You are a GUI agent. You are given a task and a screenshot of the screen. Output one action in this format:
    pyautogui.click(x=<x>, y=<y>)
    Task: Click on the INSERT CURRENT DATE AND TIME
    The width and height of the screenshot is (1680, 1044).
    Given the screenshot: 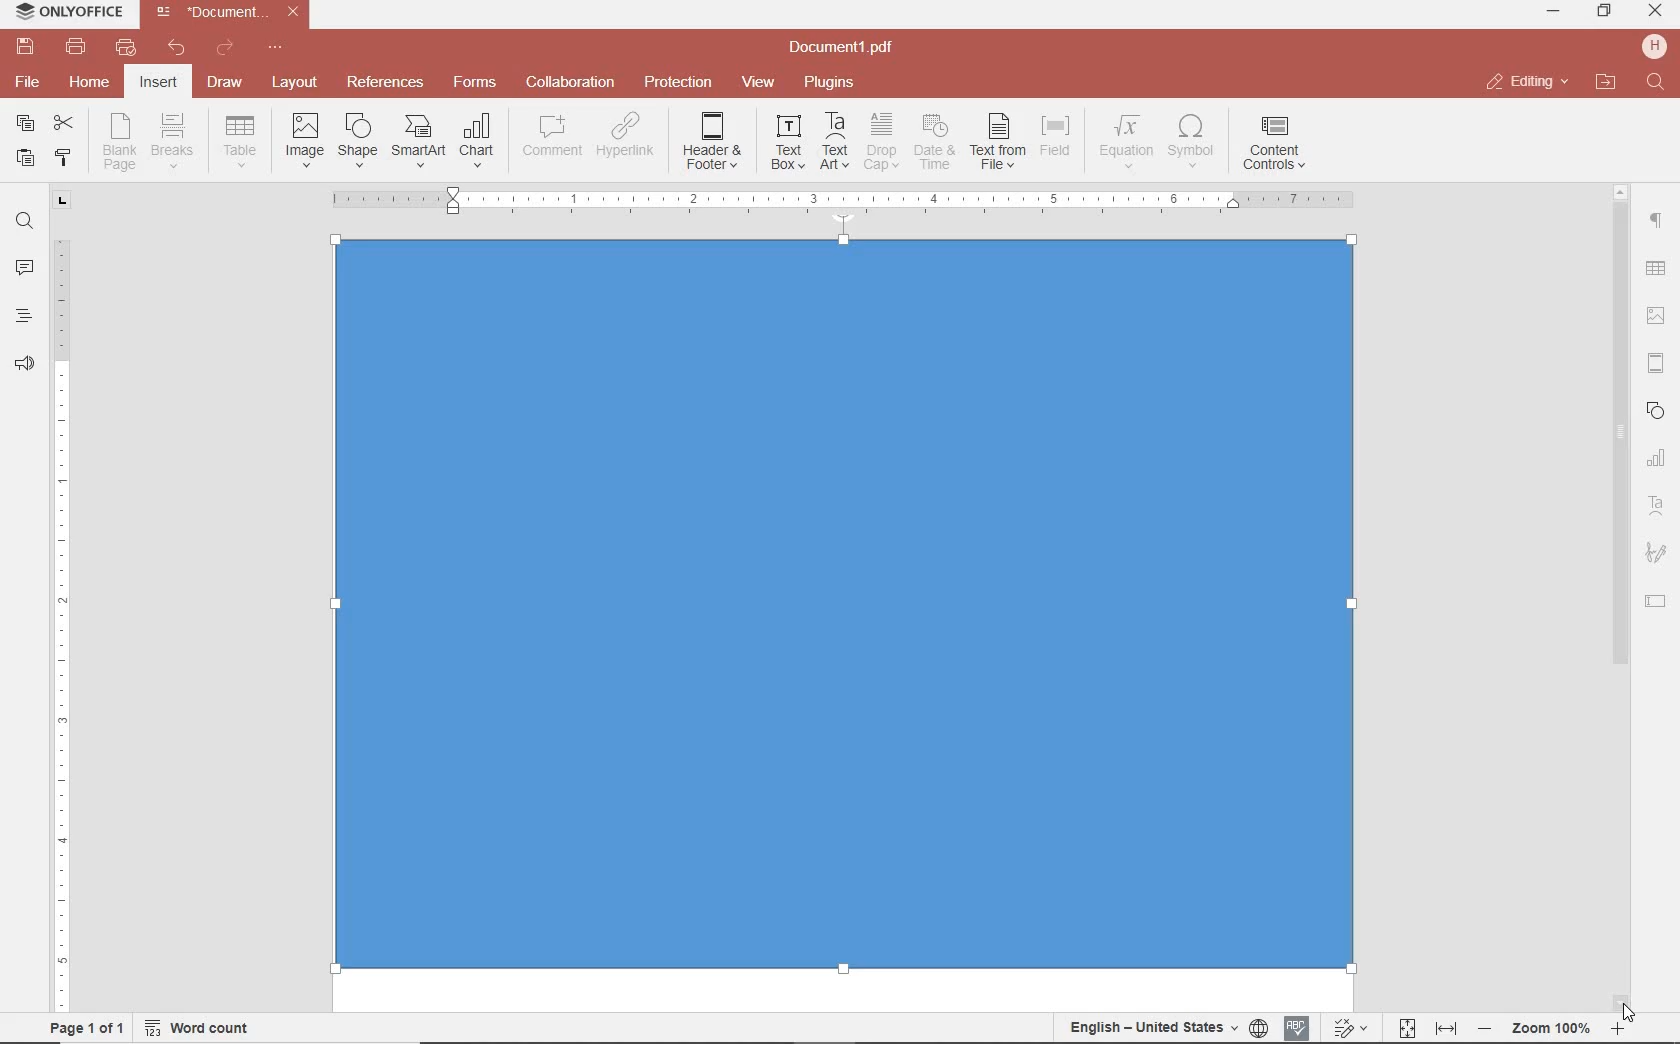 What is the action you would take?
    pyautogui.click(x=932, y=143)
    